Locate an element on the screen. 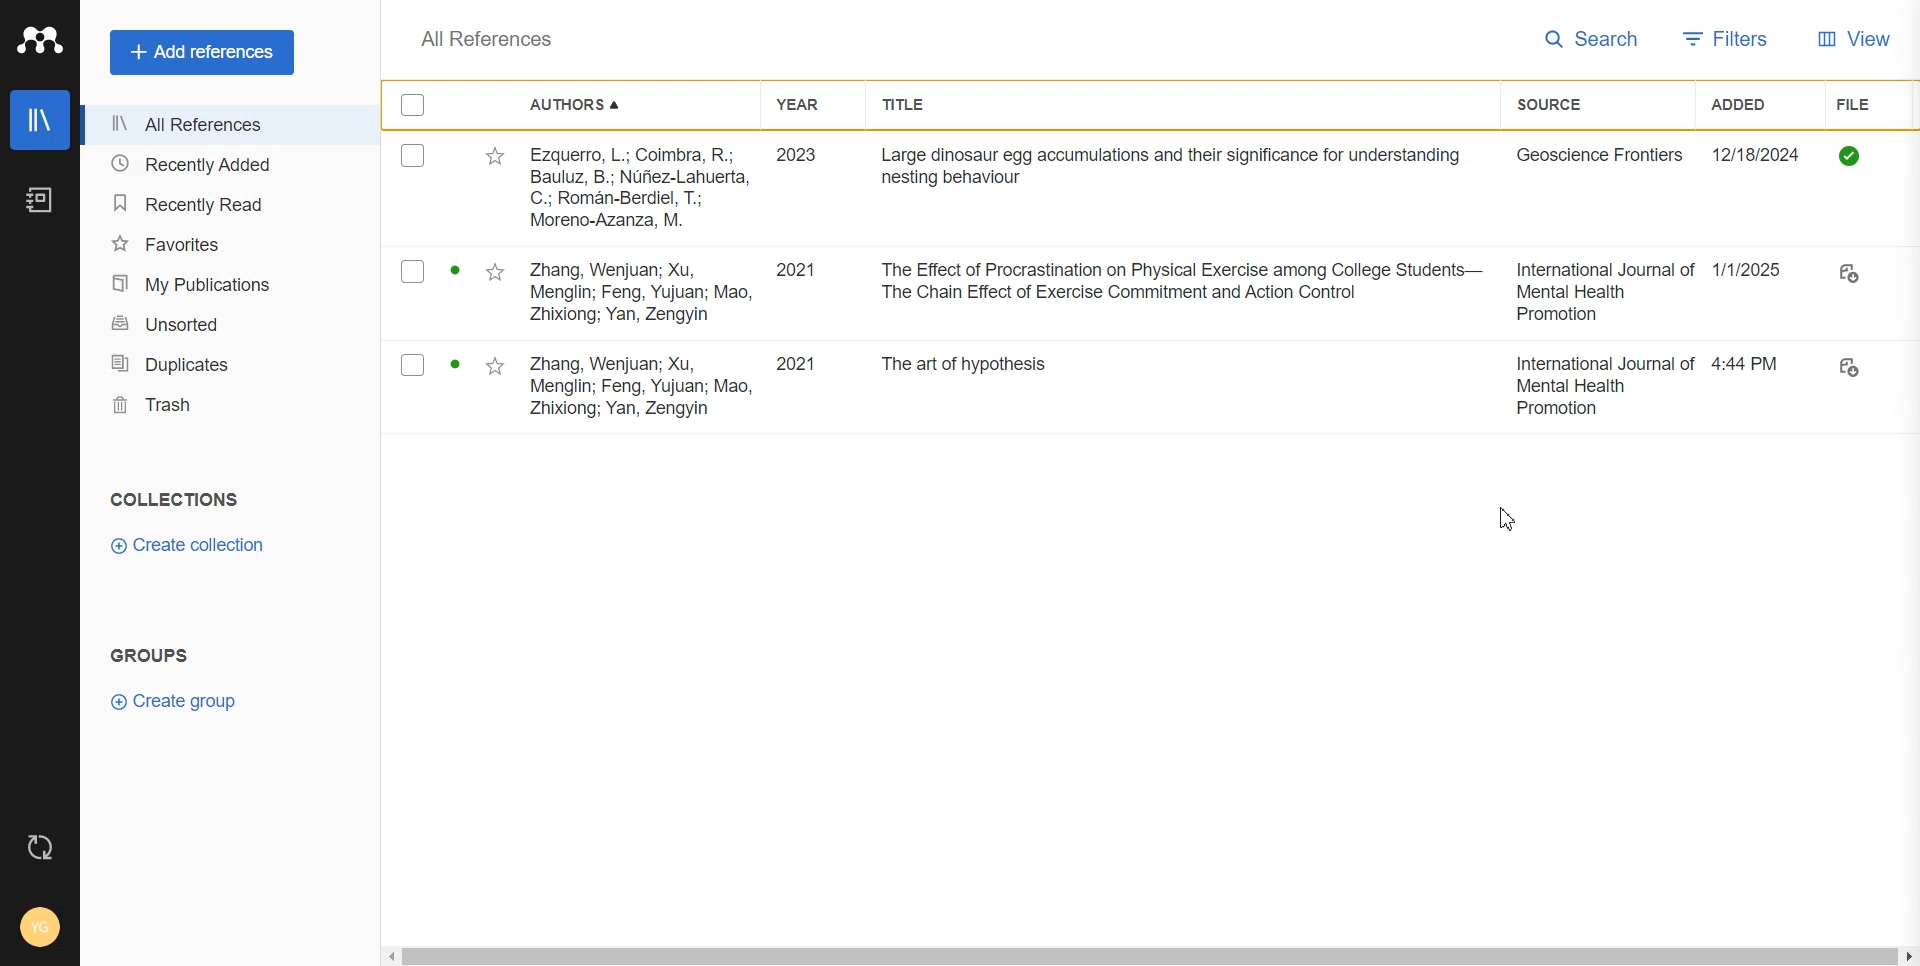  Logo is located at coordinates (39, 40).